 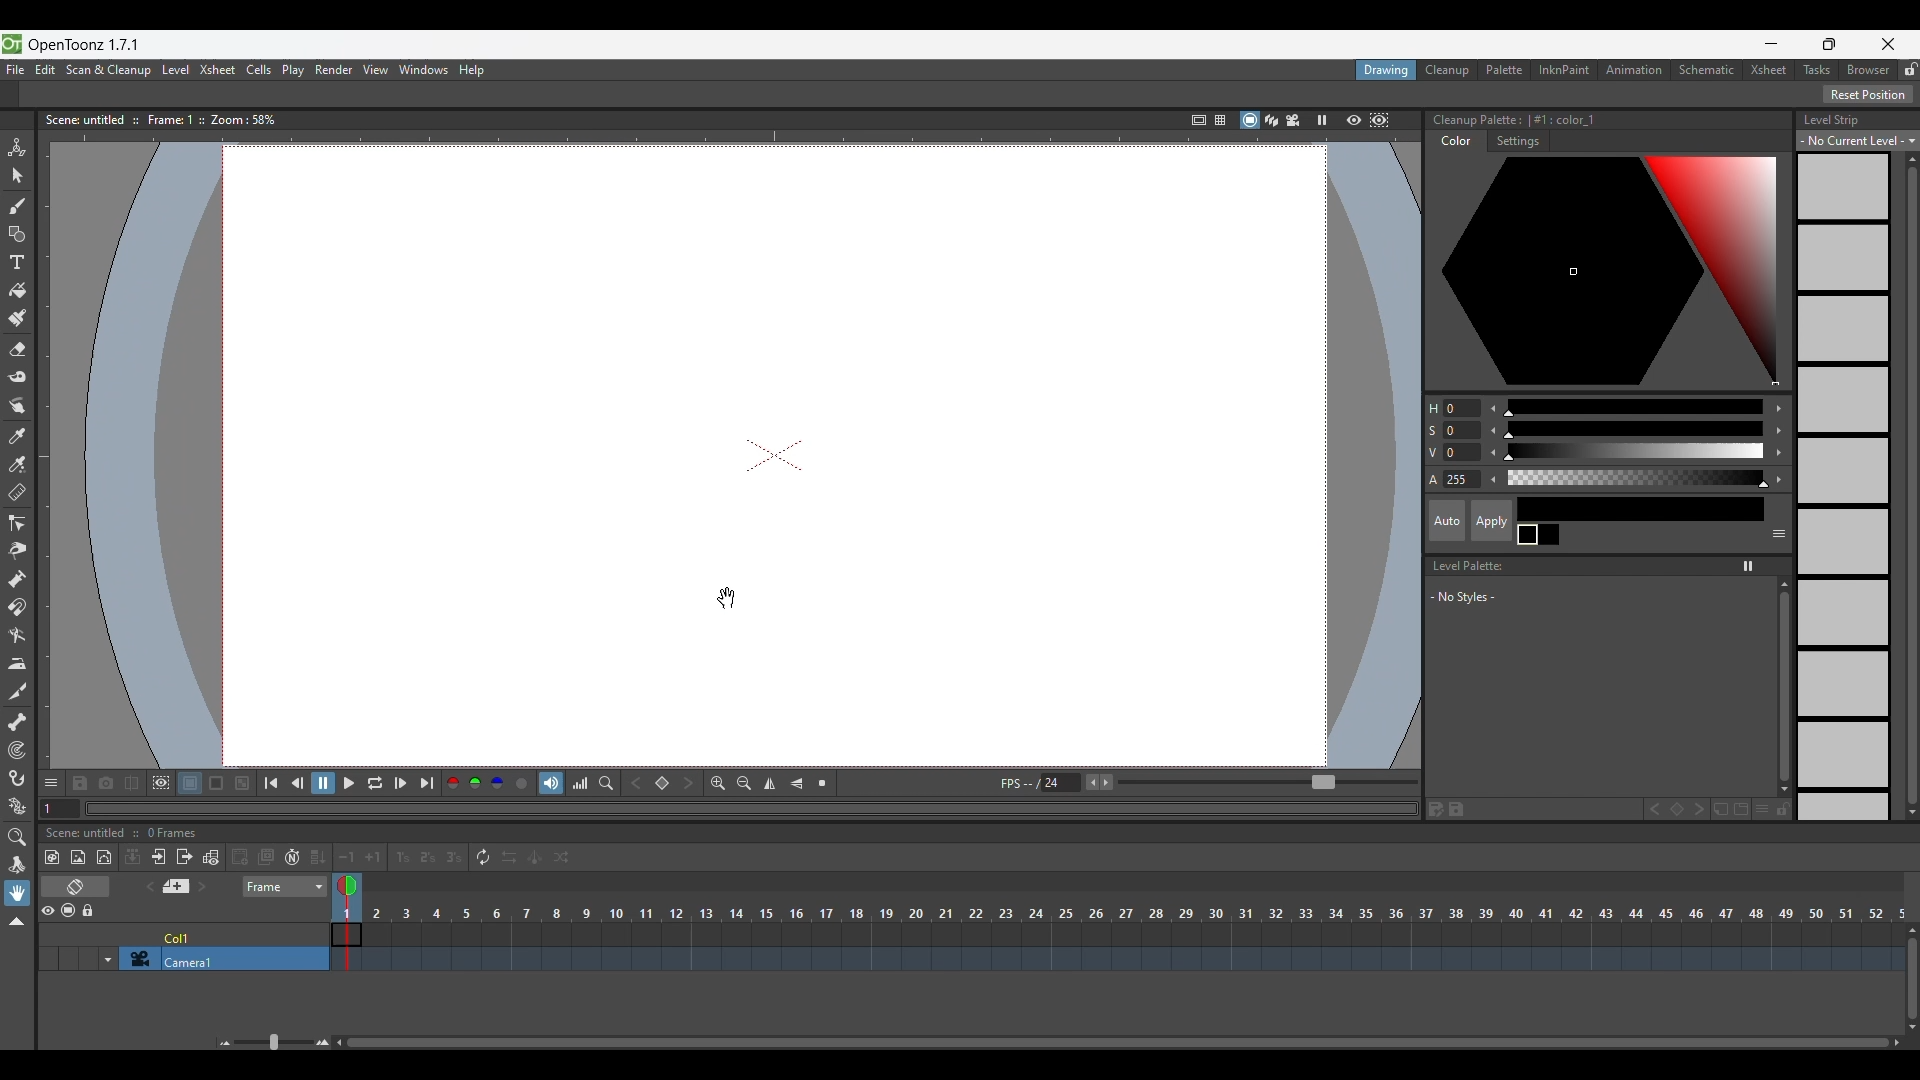 I want to click on Zoom in, so click(x=718, y=784).